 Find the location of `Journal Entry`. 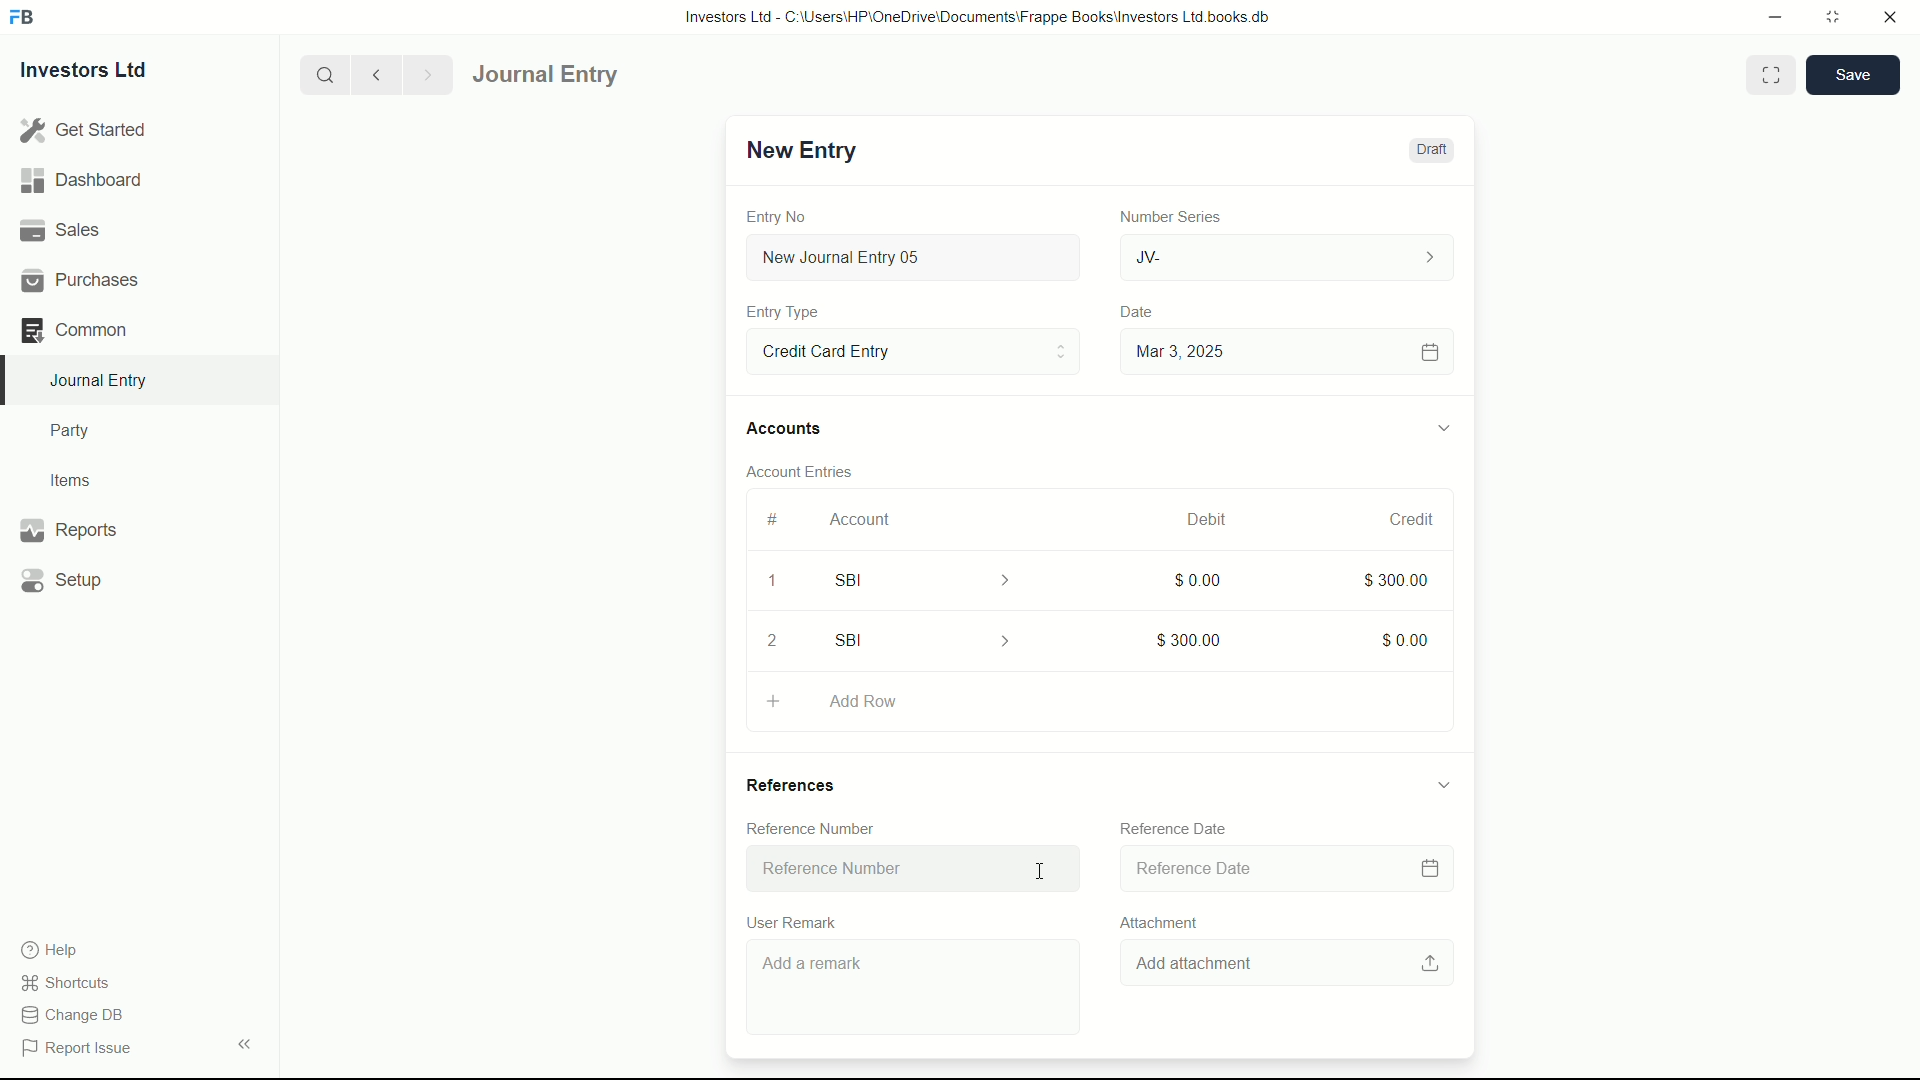

Journal Entry is located at coordinates (603, 75).